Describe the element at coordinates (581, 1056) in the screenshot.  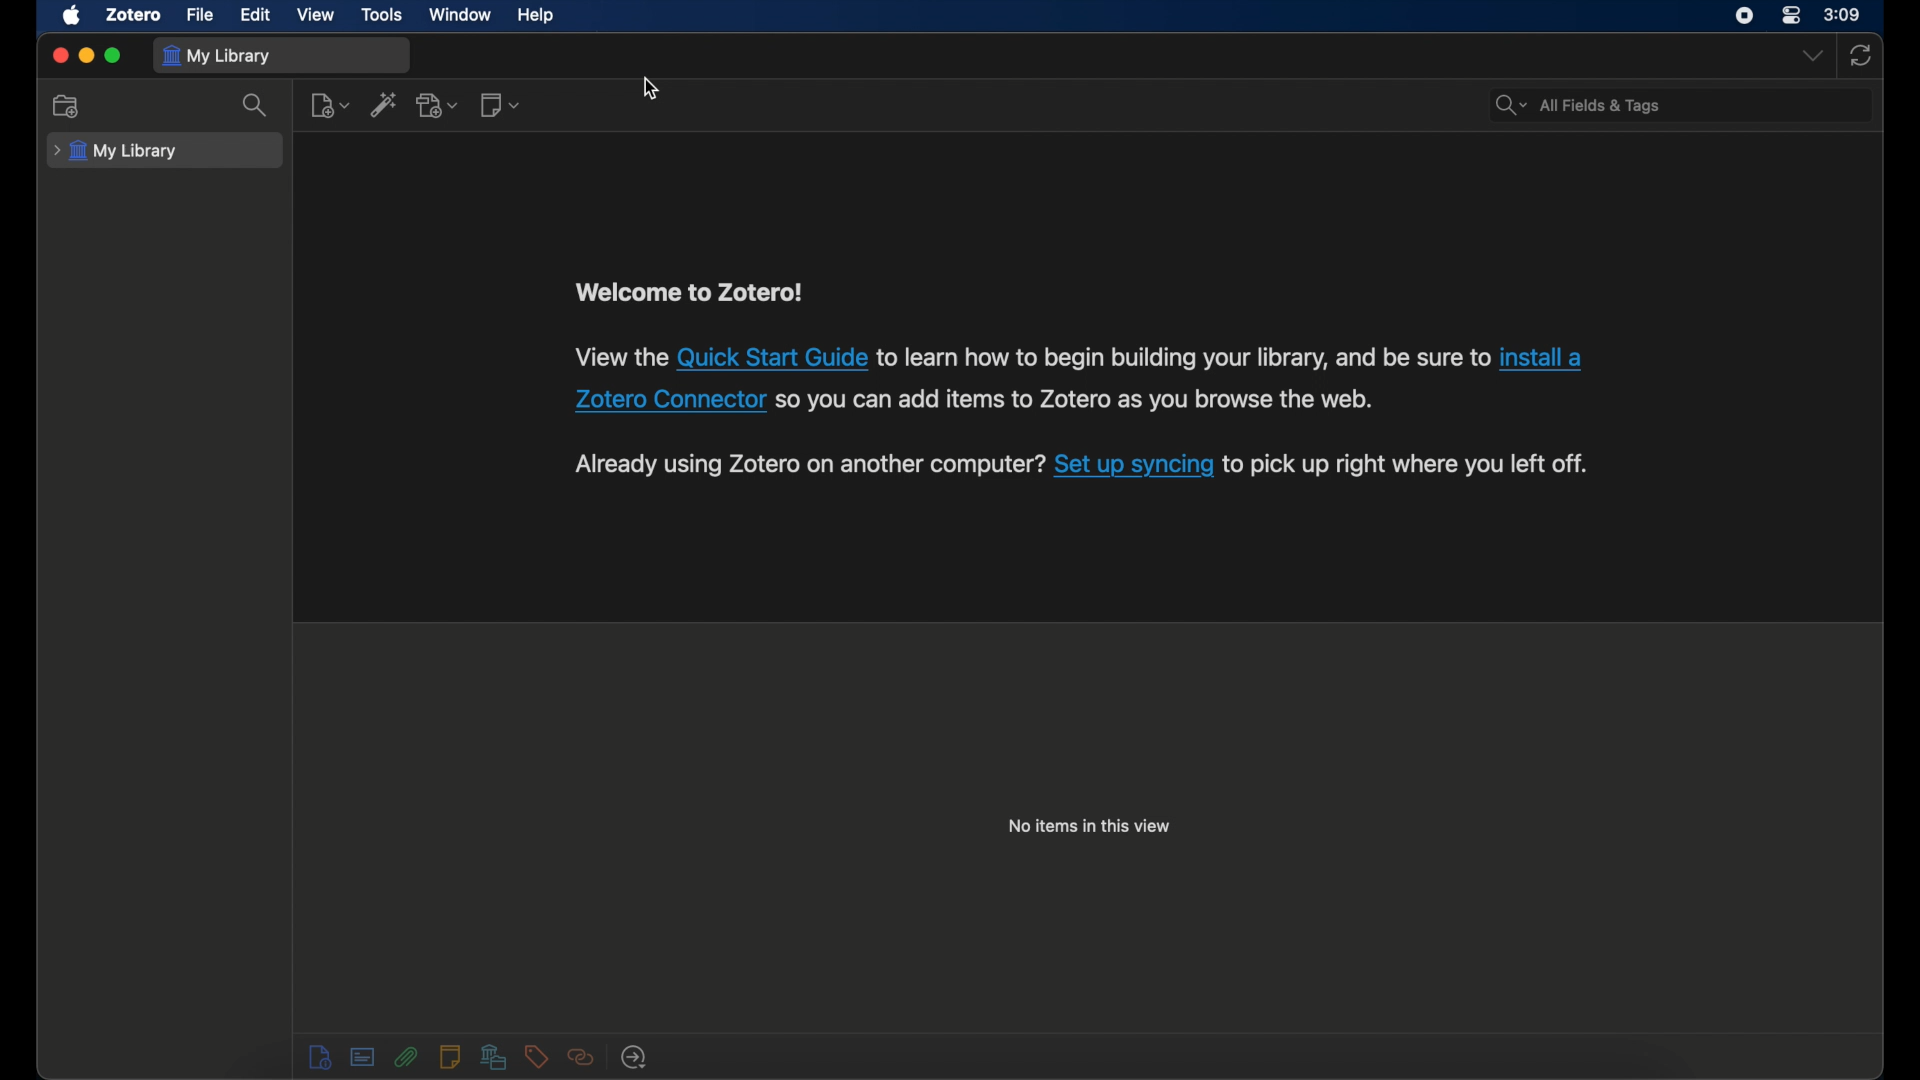
I see `related` at that location.